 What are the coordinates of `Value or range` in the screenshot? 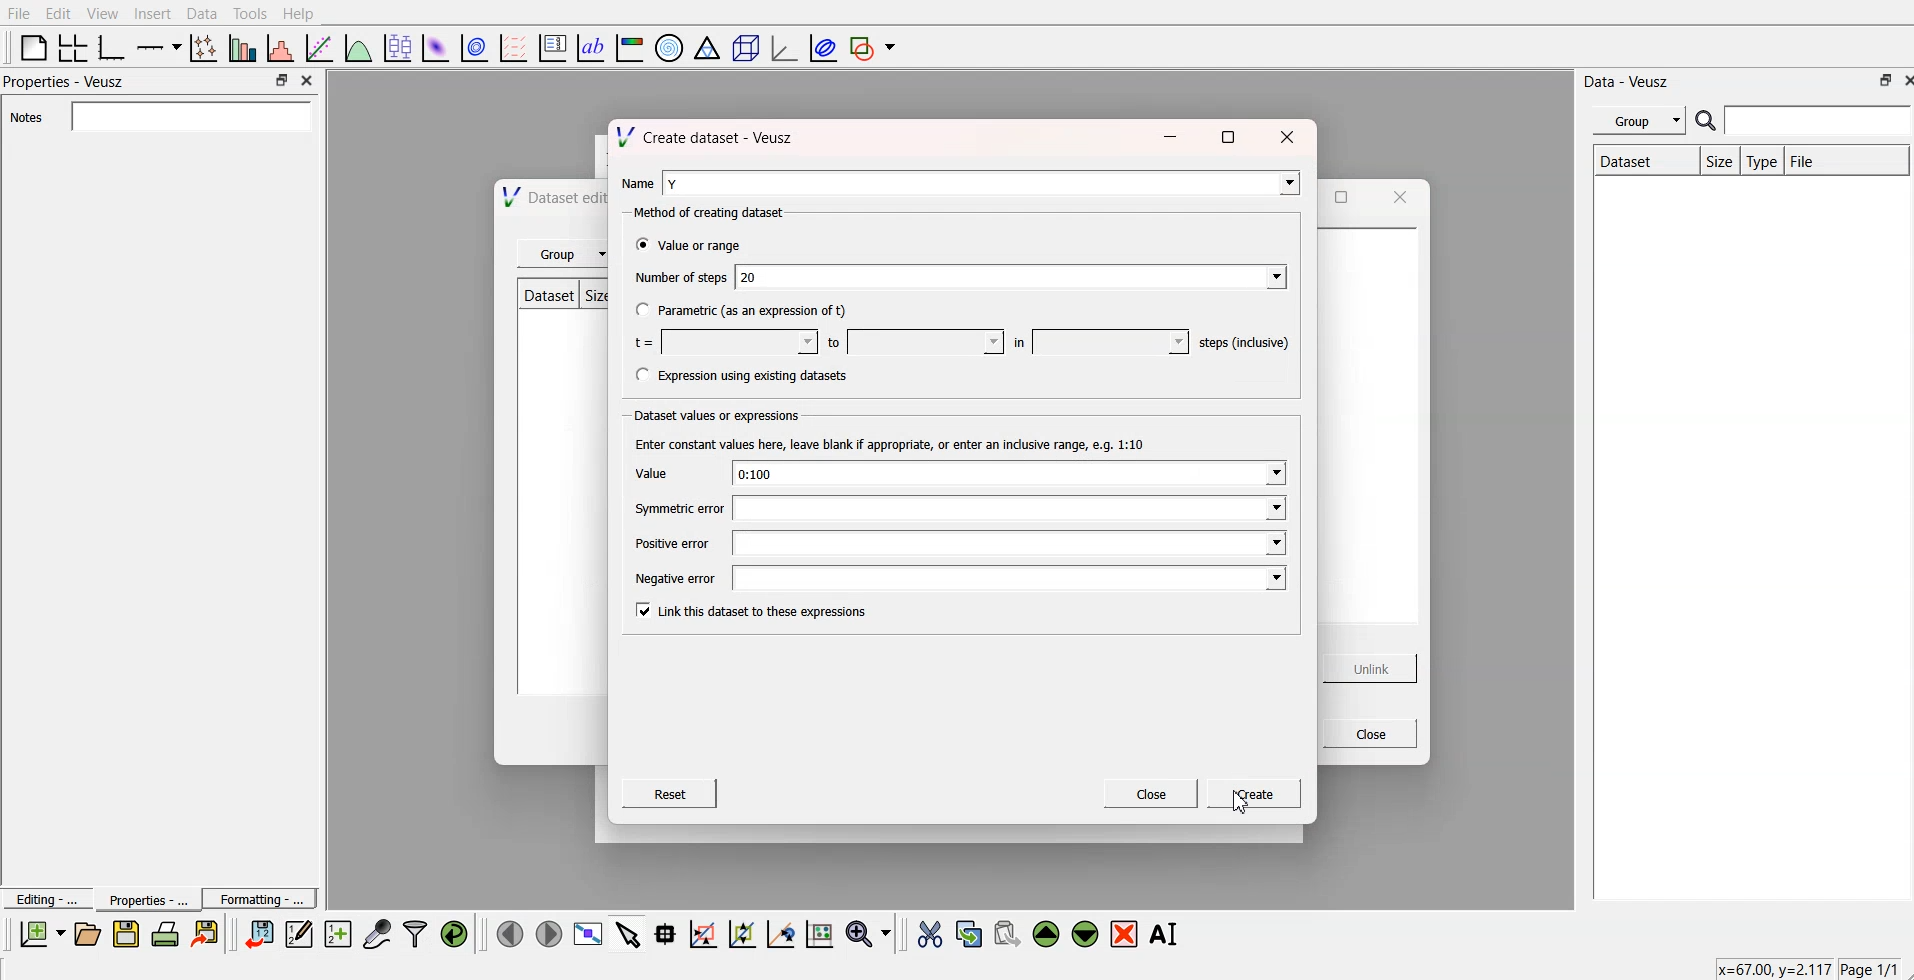 It's located at (689, 245).